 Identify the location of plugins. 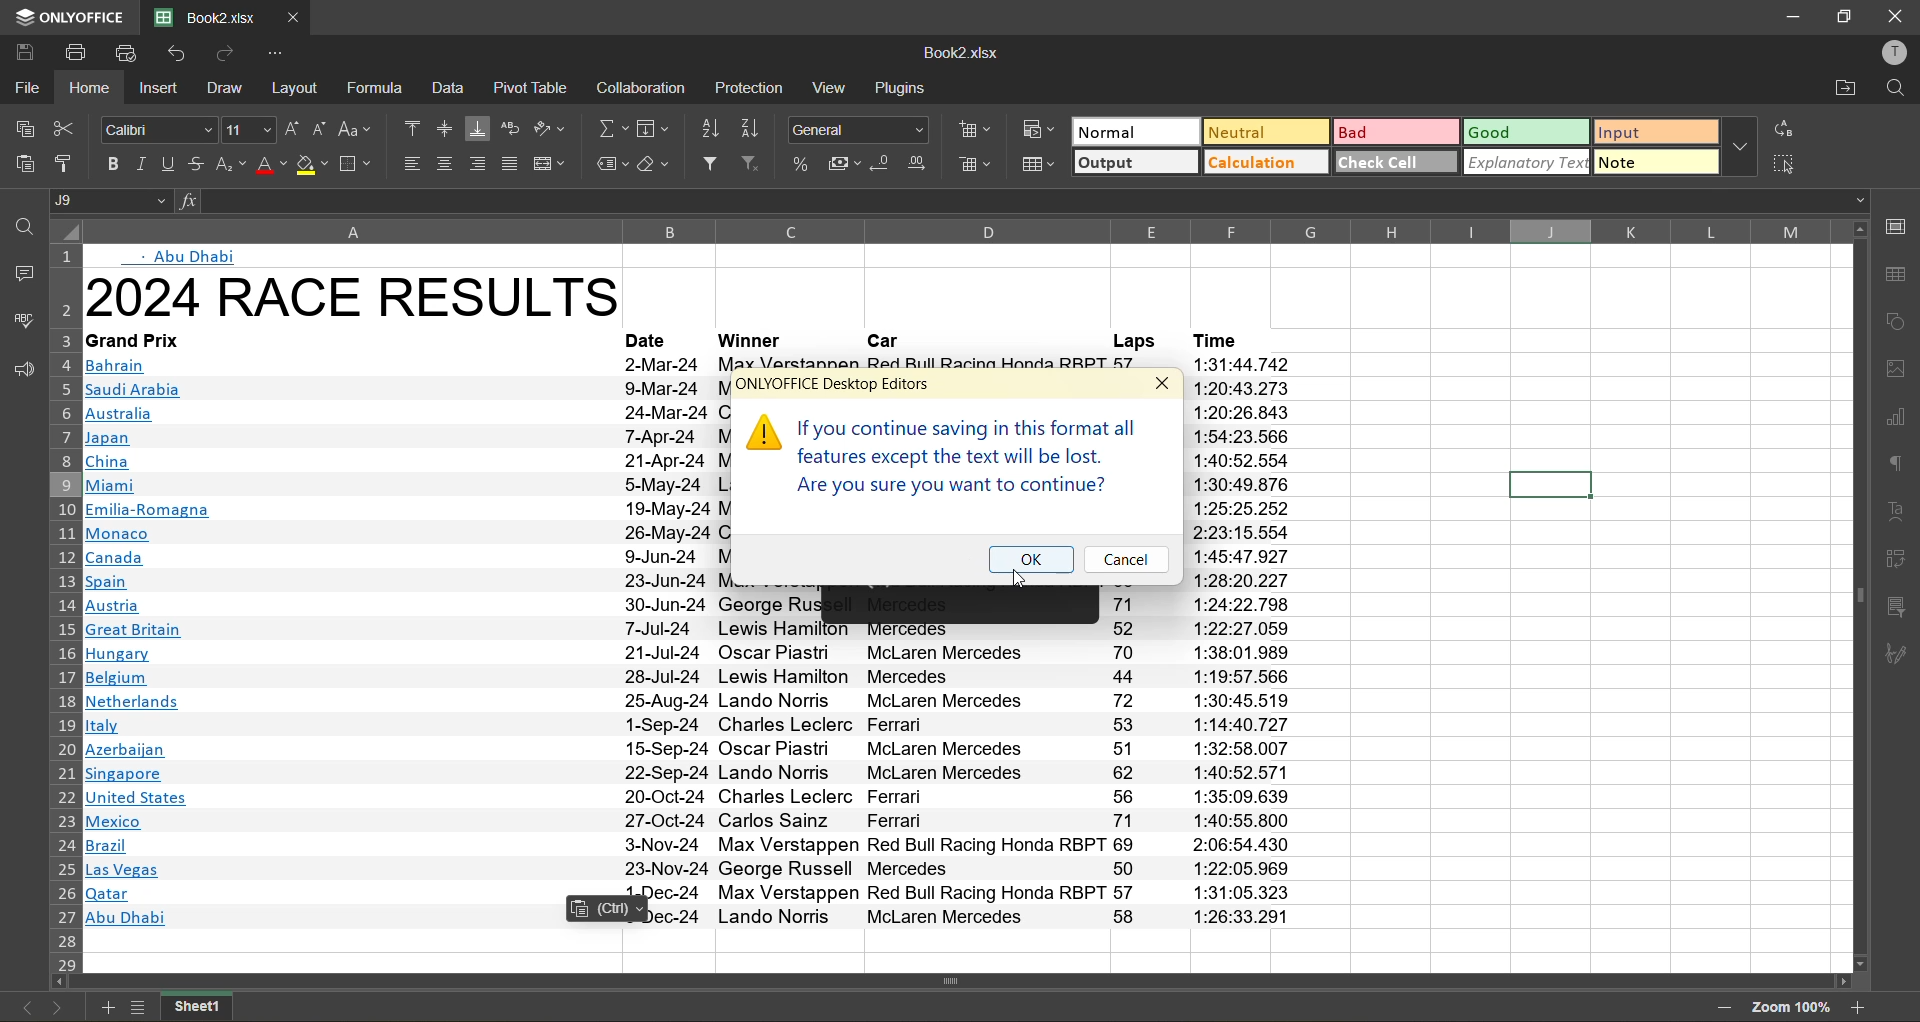
(911, 88).